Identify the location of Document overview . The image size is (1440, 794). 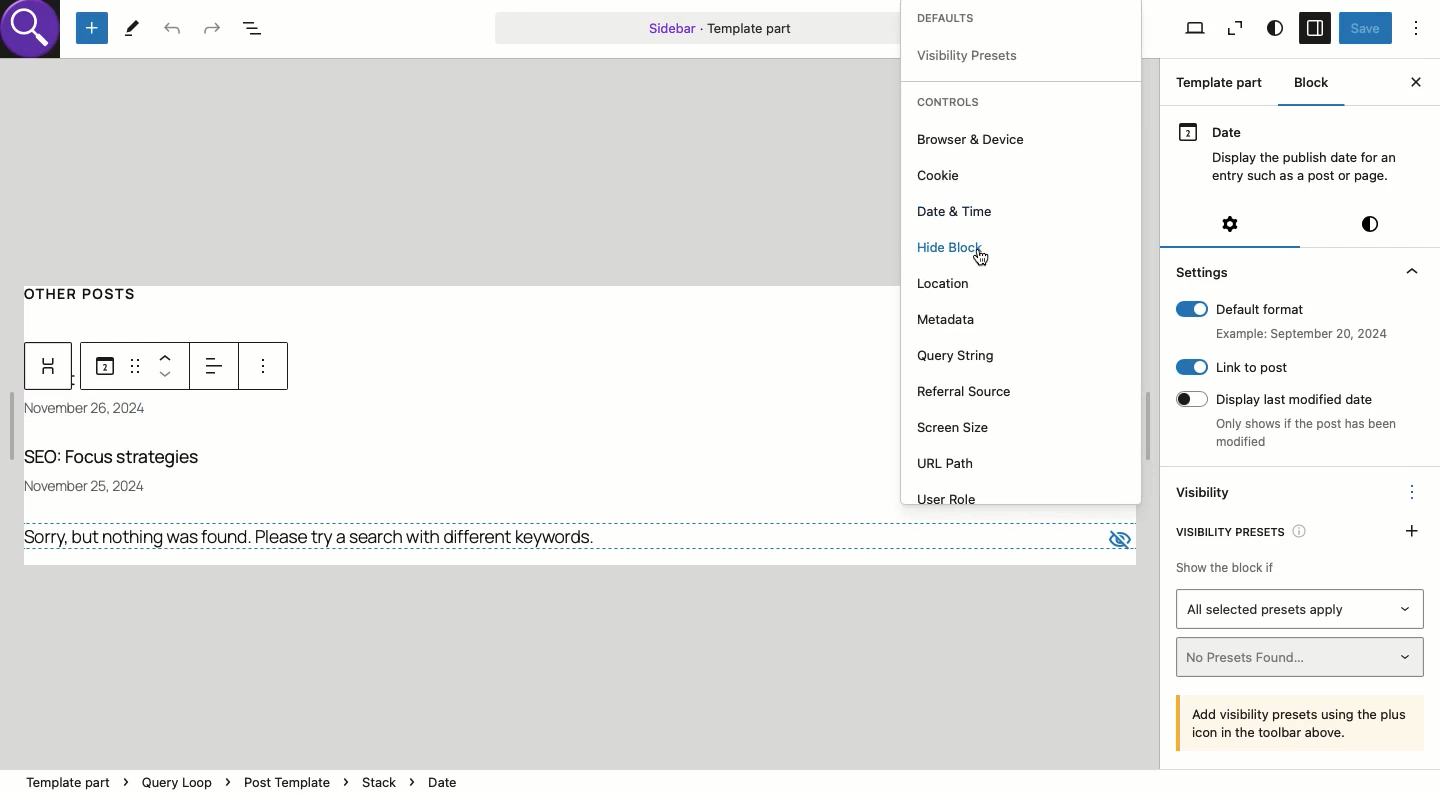
(259, 30).